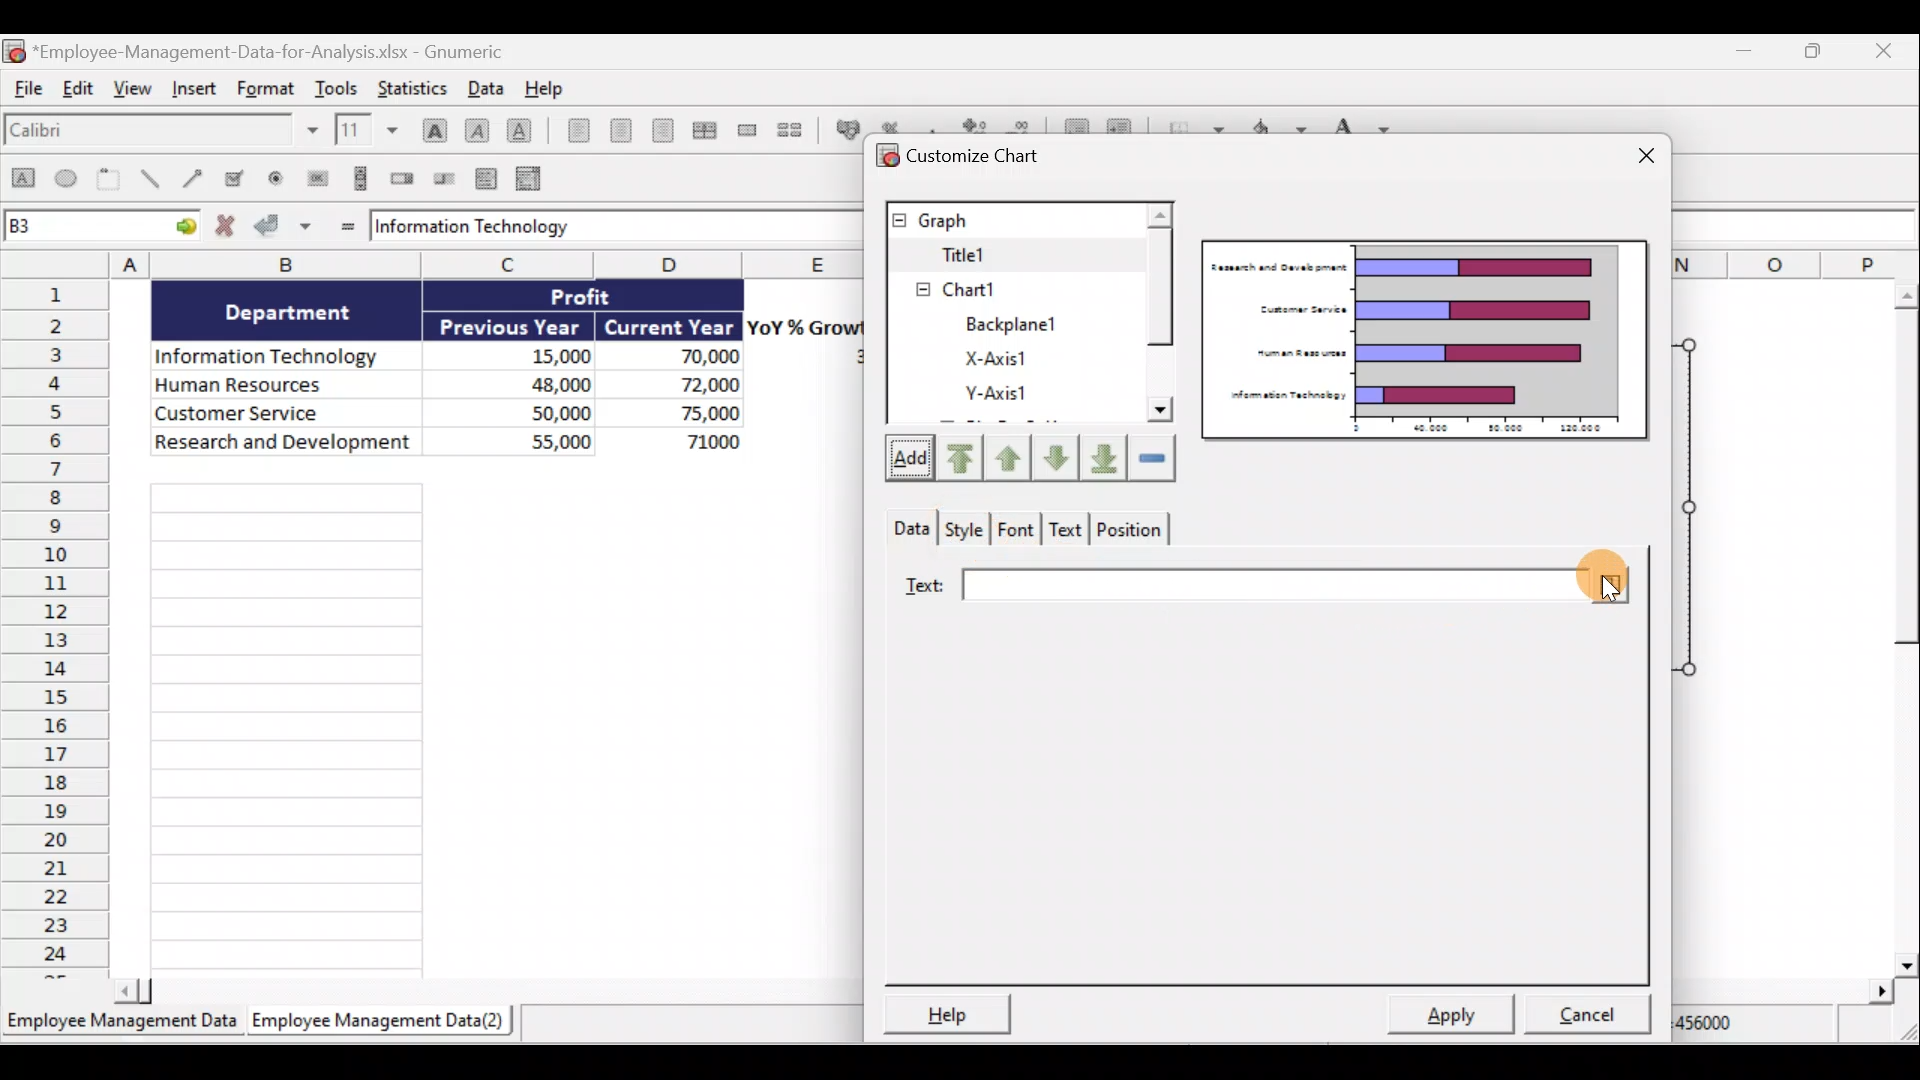  What do you see at coordinates (520, 127) in the screenshot?
I see `Underline` at bounding box center [520, 127].